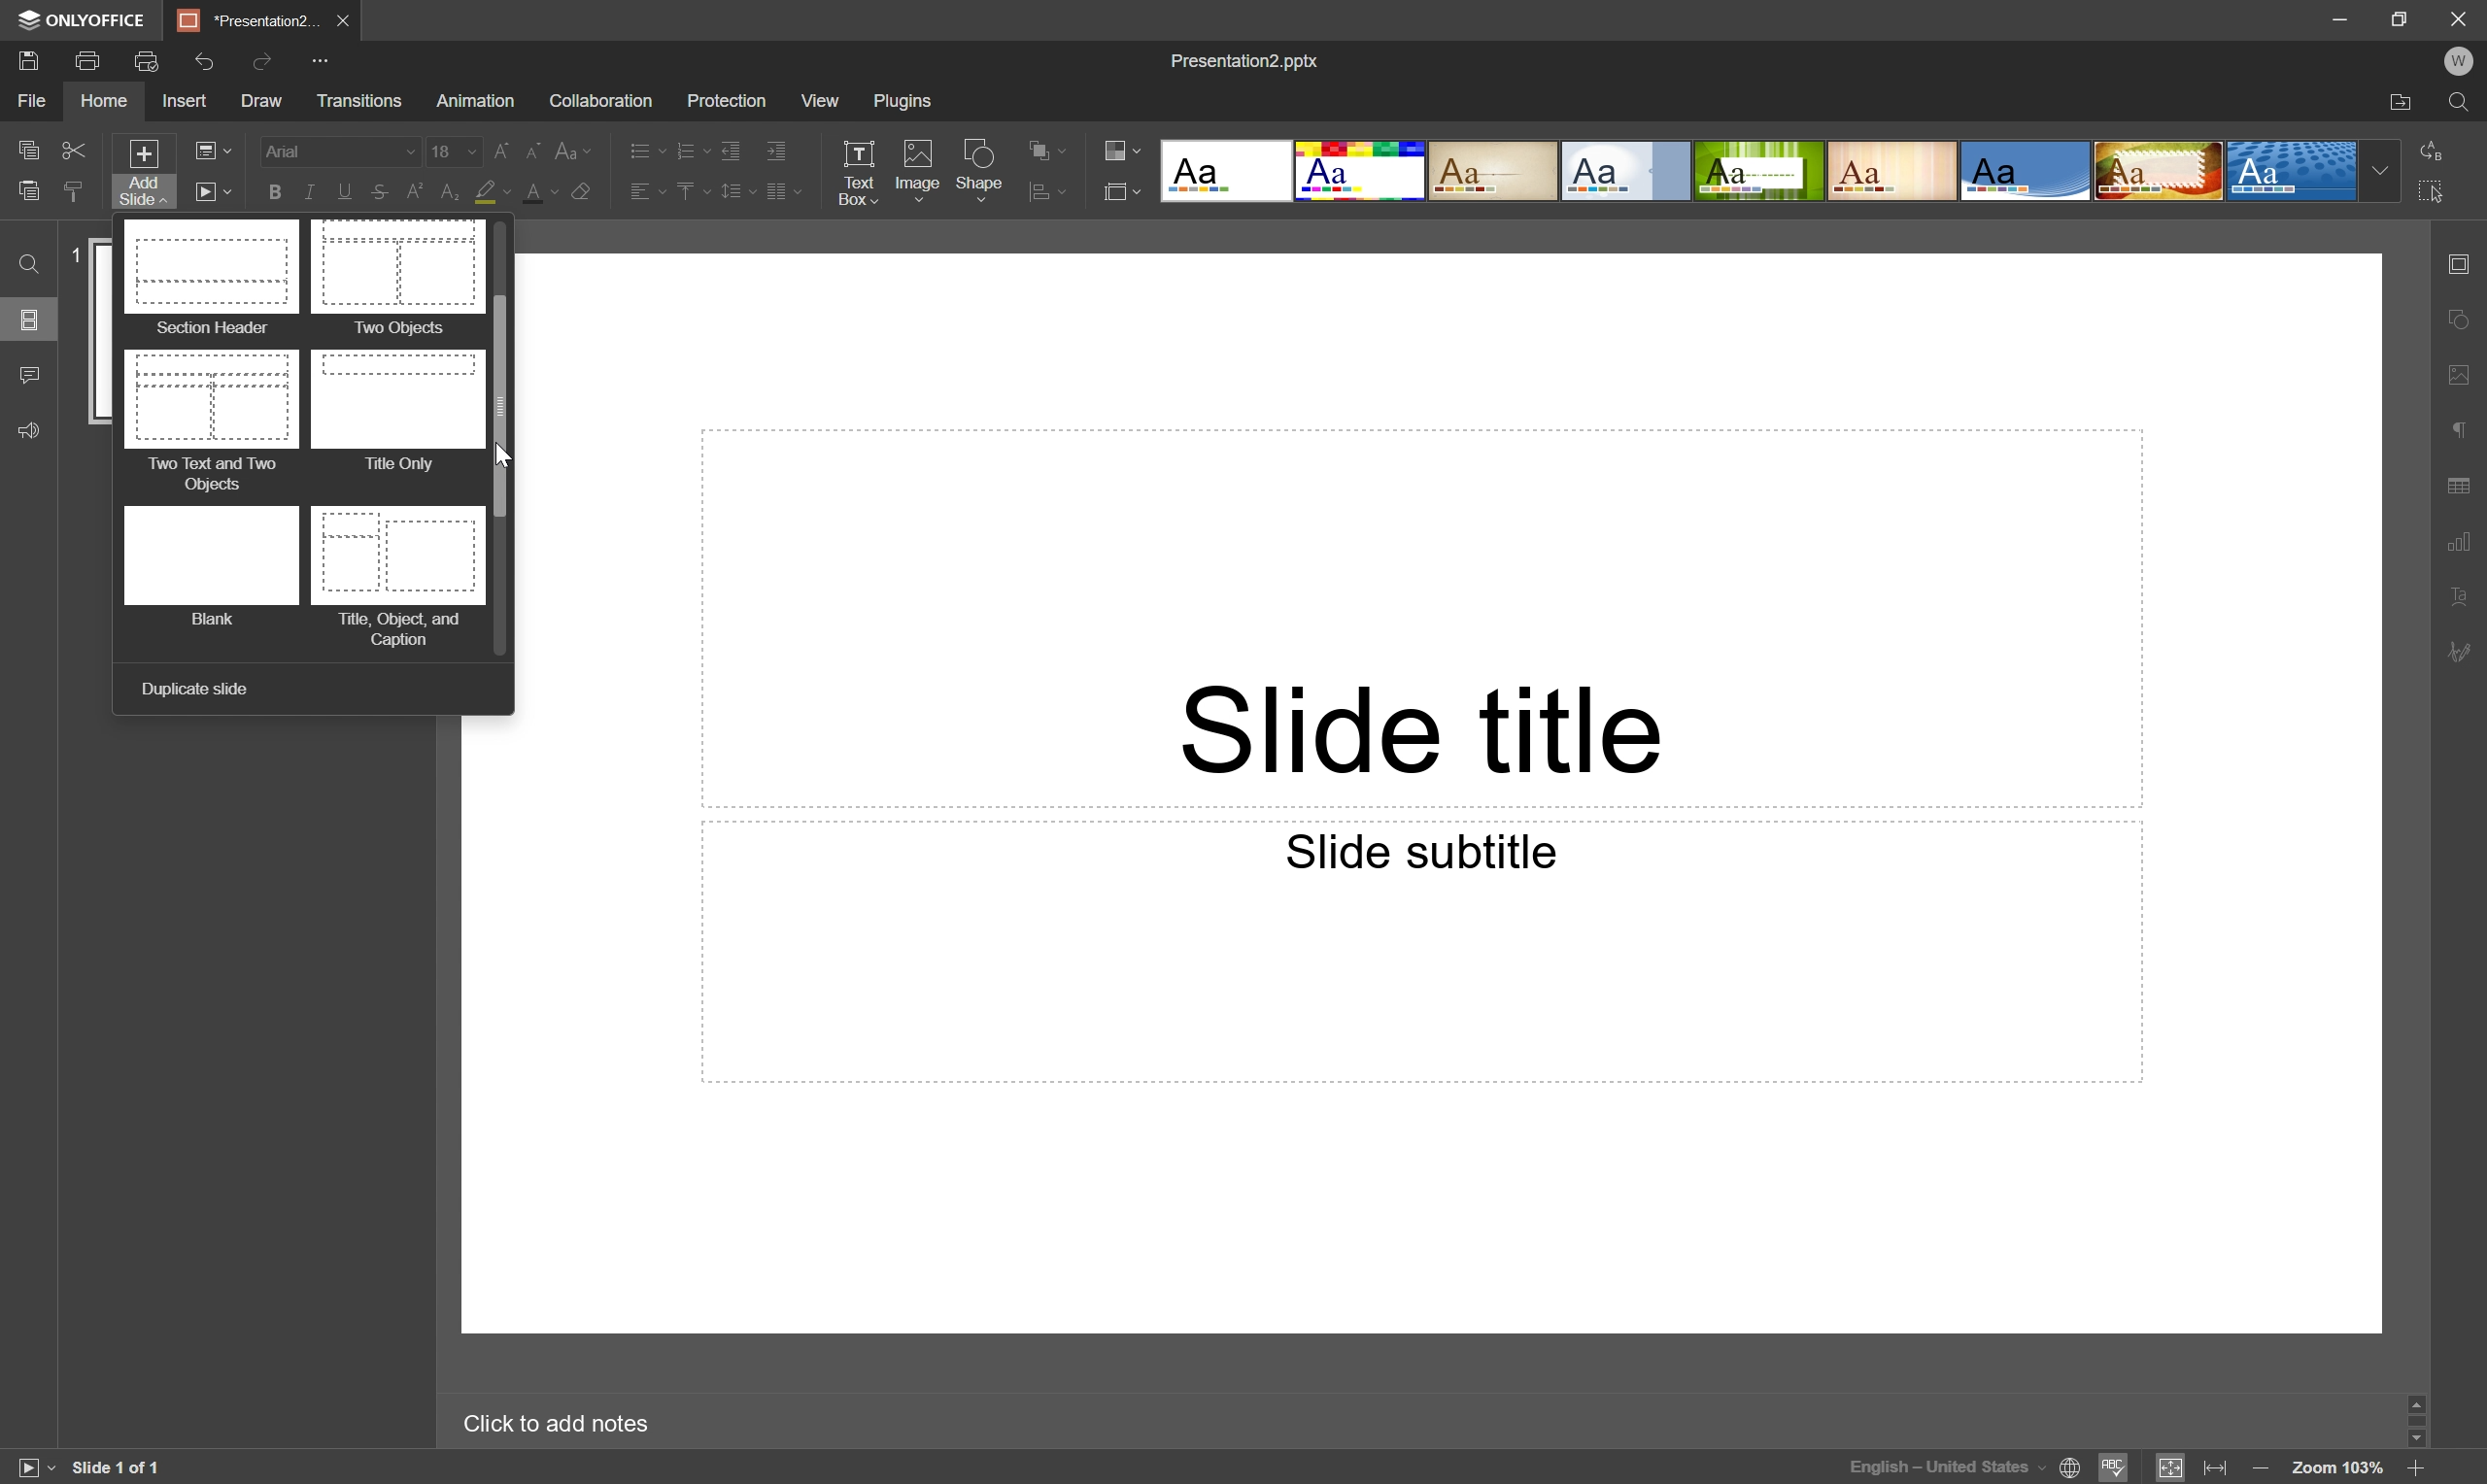 Image resolution: width=2487 pixels, height=1484 pixels. What do you see at coordinates (784, 193) in the screenshot?
I see `Insert columns` at bounding box center [784, 193].